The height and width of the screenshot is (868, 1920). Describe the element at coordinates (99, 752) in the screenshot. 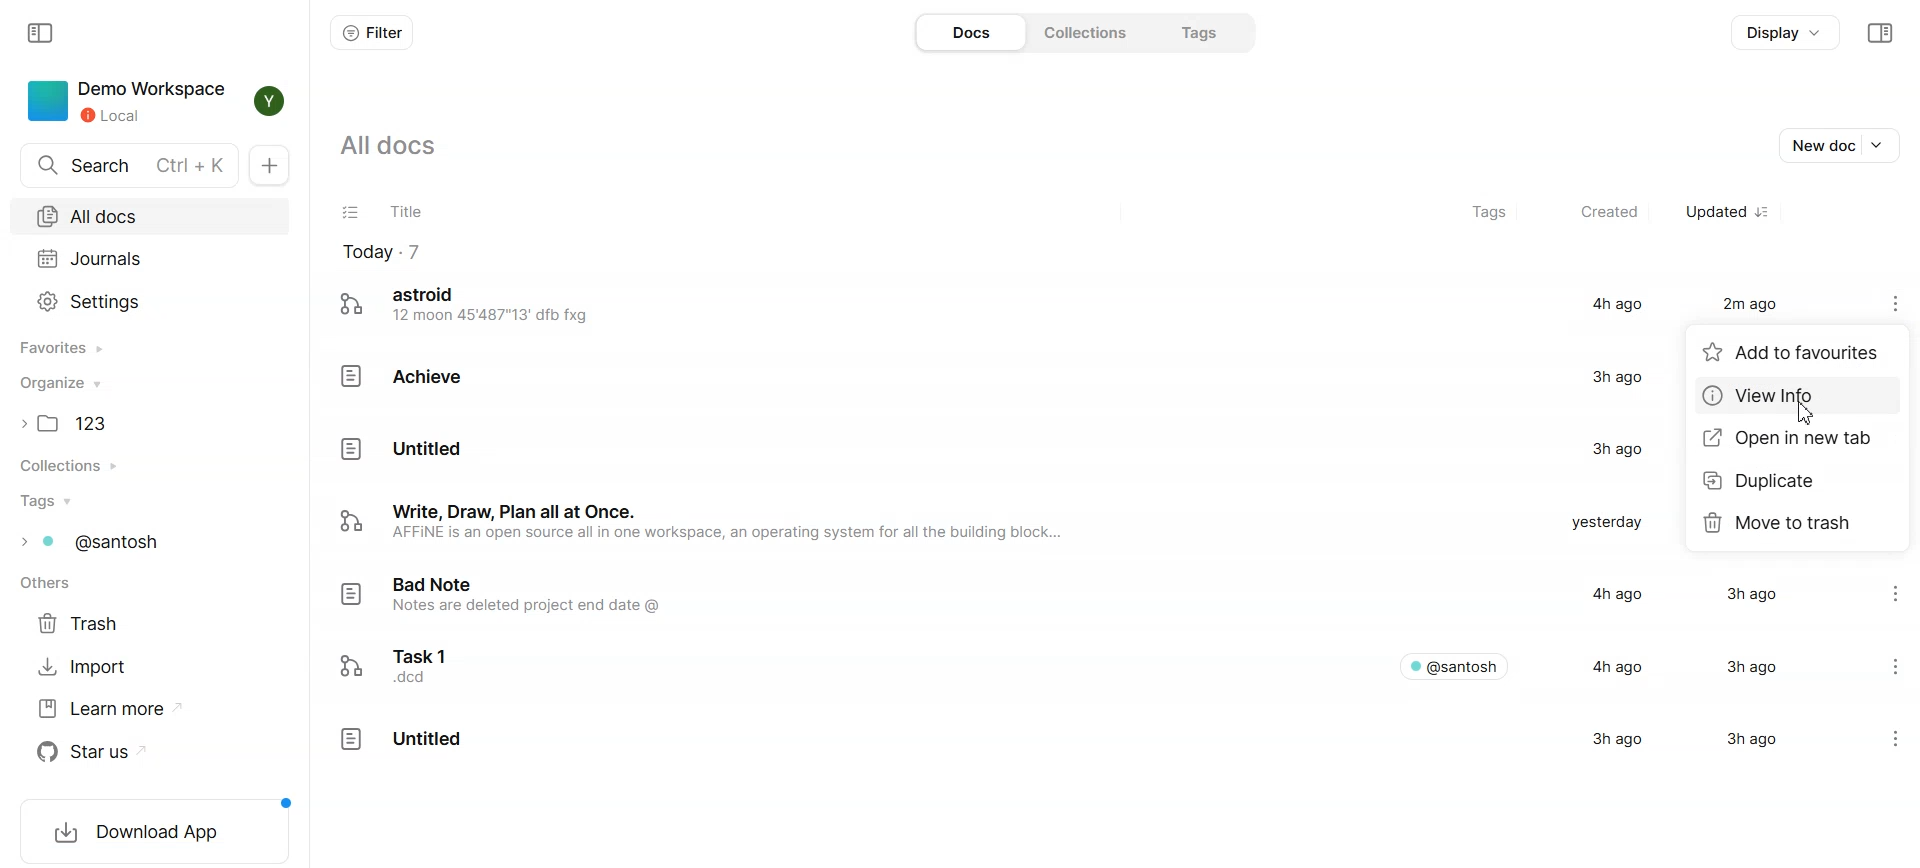

I see `Star us` at that location.